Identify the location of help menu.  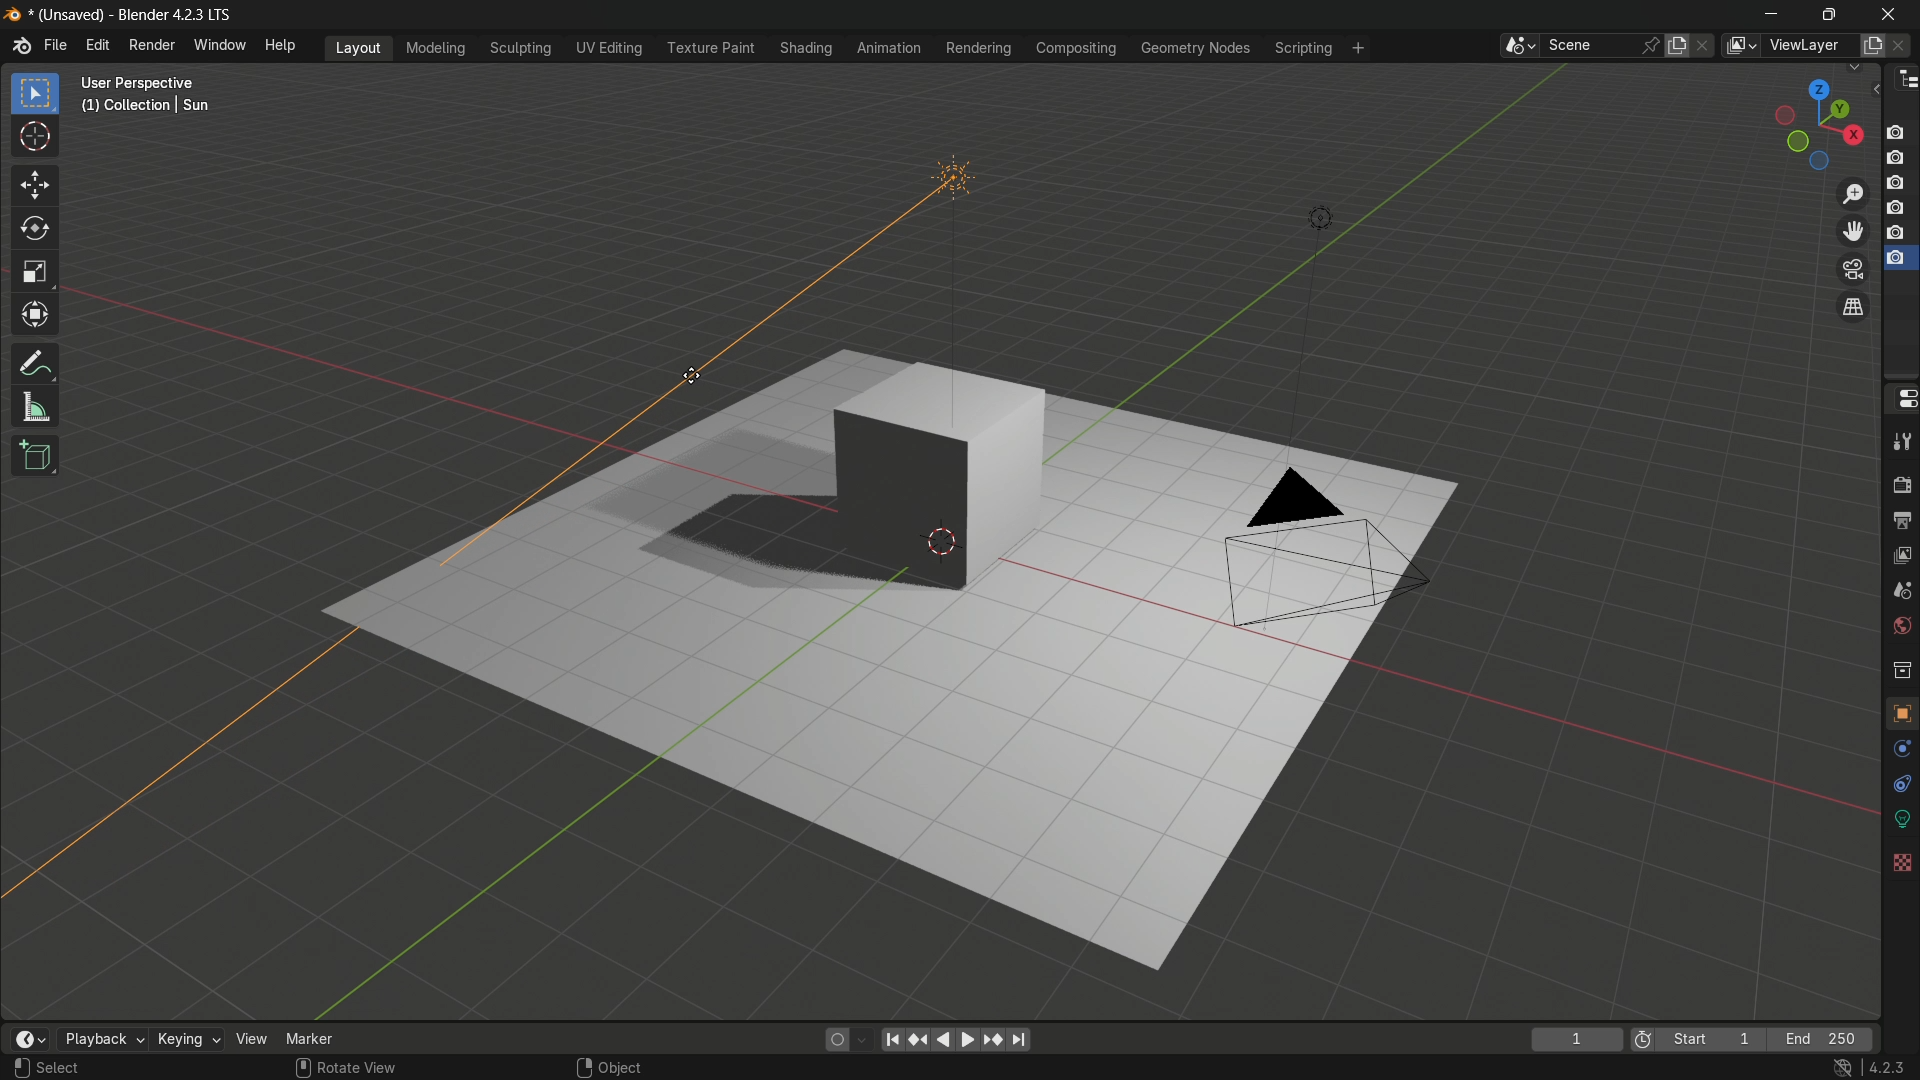
(280, 45).